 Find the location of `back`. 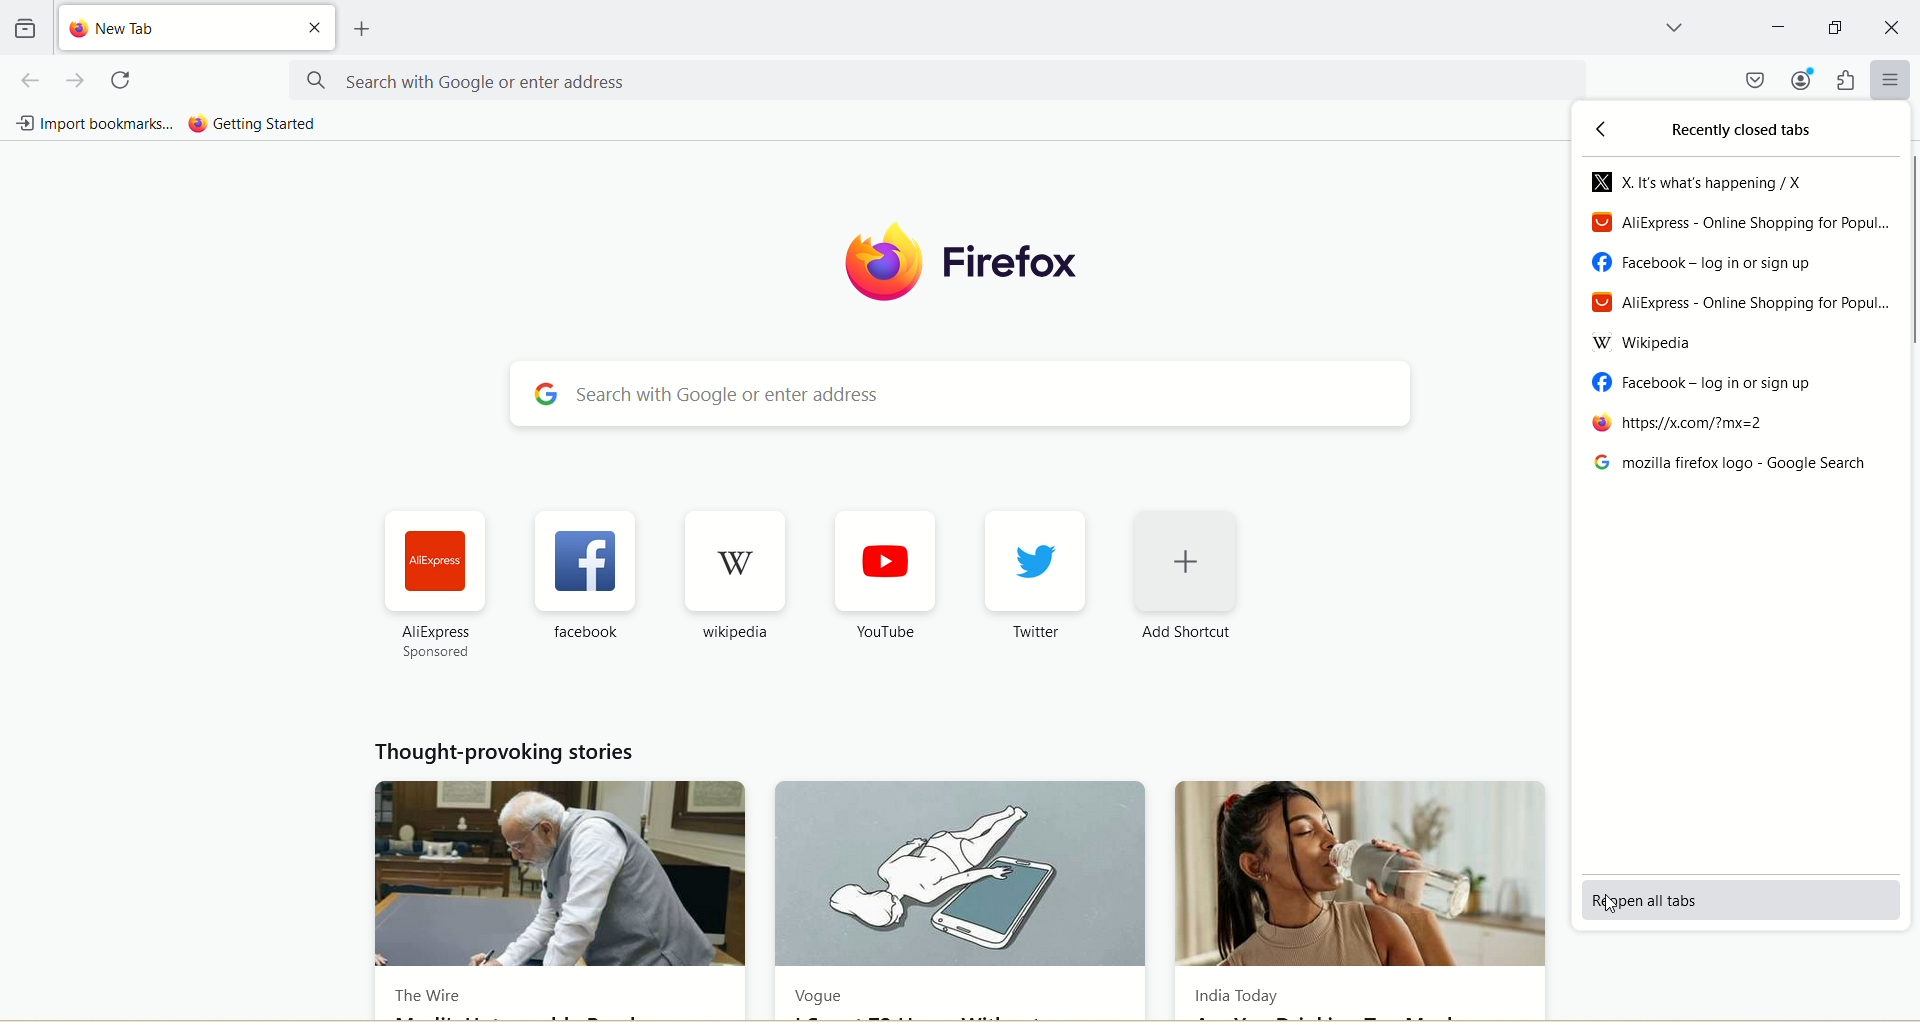

back is located at coordinates (1600, 129).